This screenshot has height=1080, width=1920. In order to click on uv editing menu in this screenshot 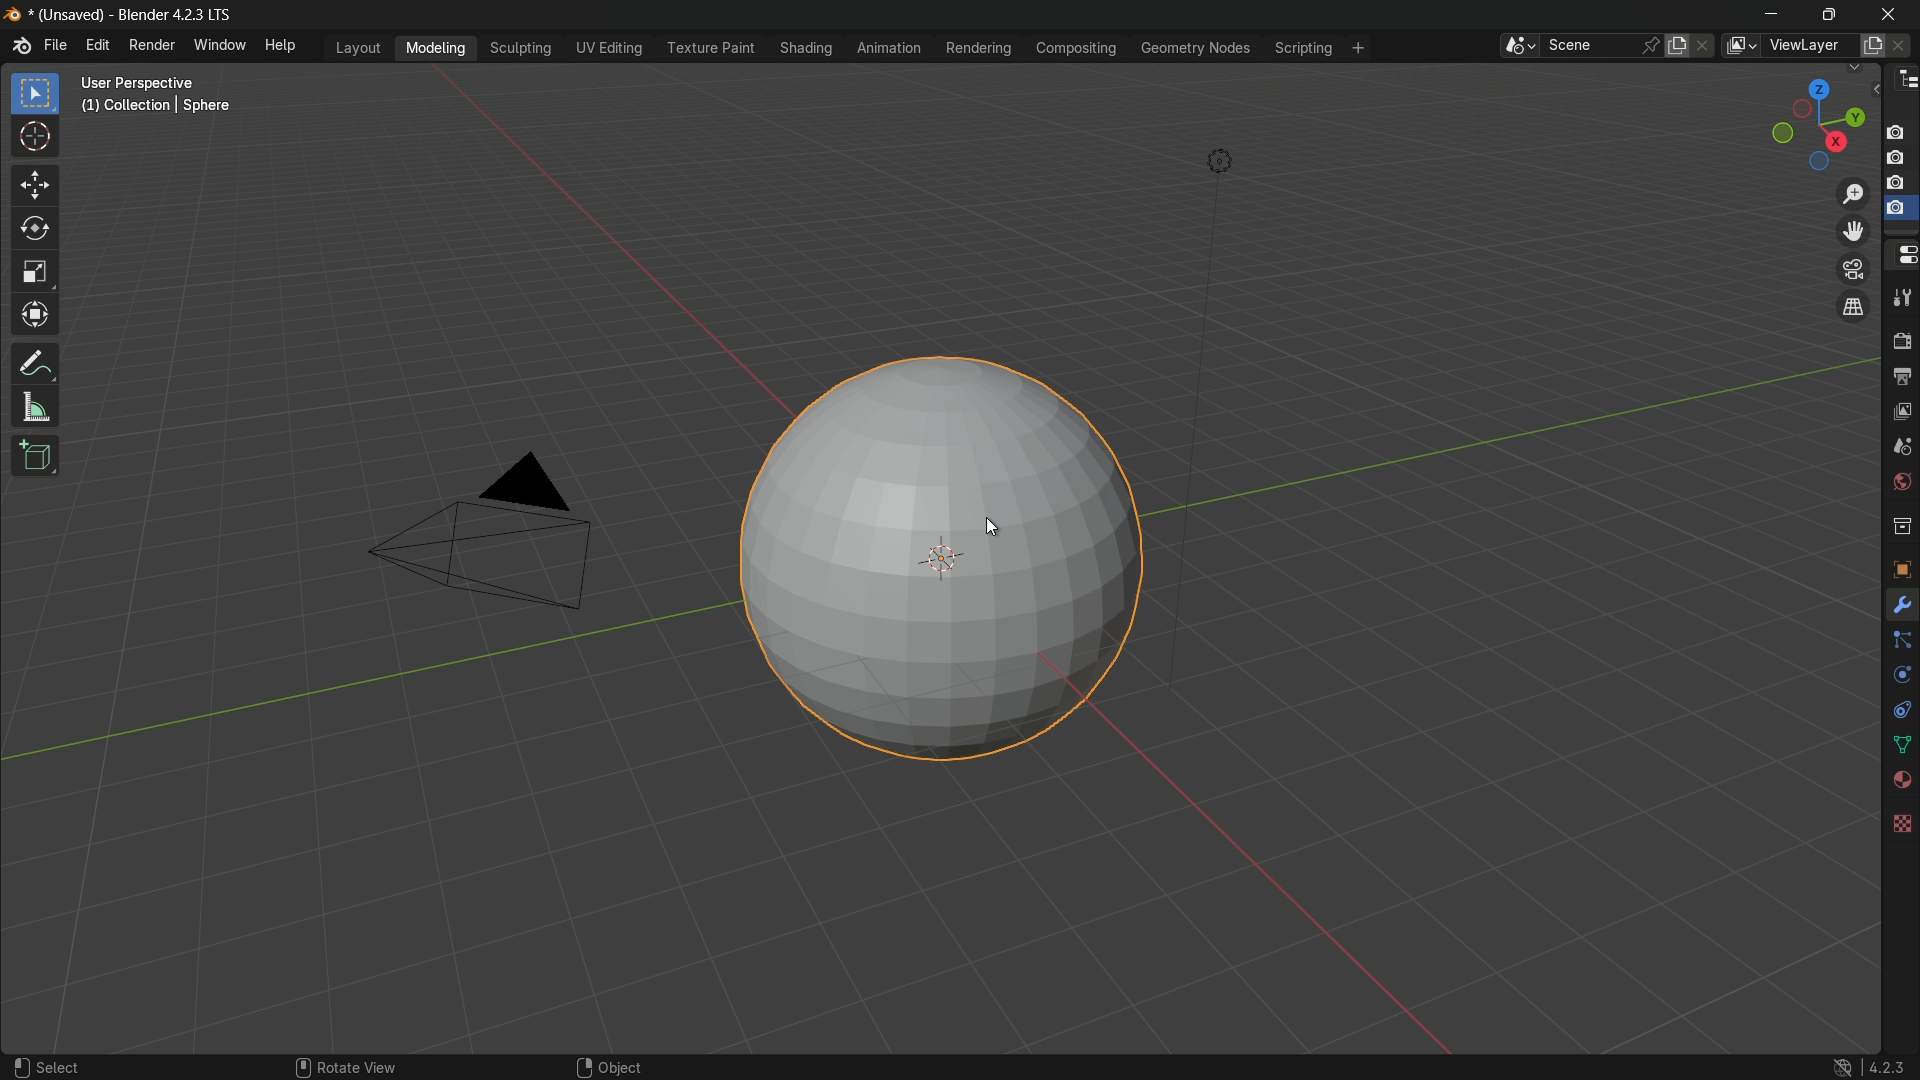, I will do `click(610, 48)`.